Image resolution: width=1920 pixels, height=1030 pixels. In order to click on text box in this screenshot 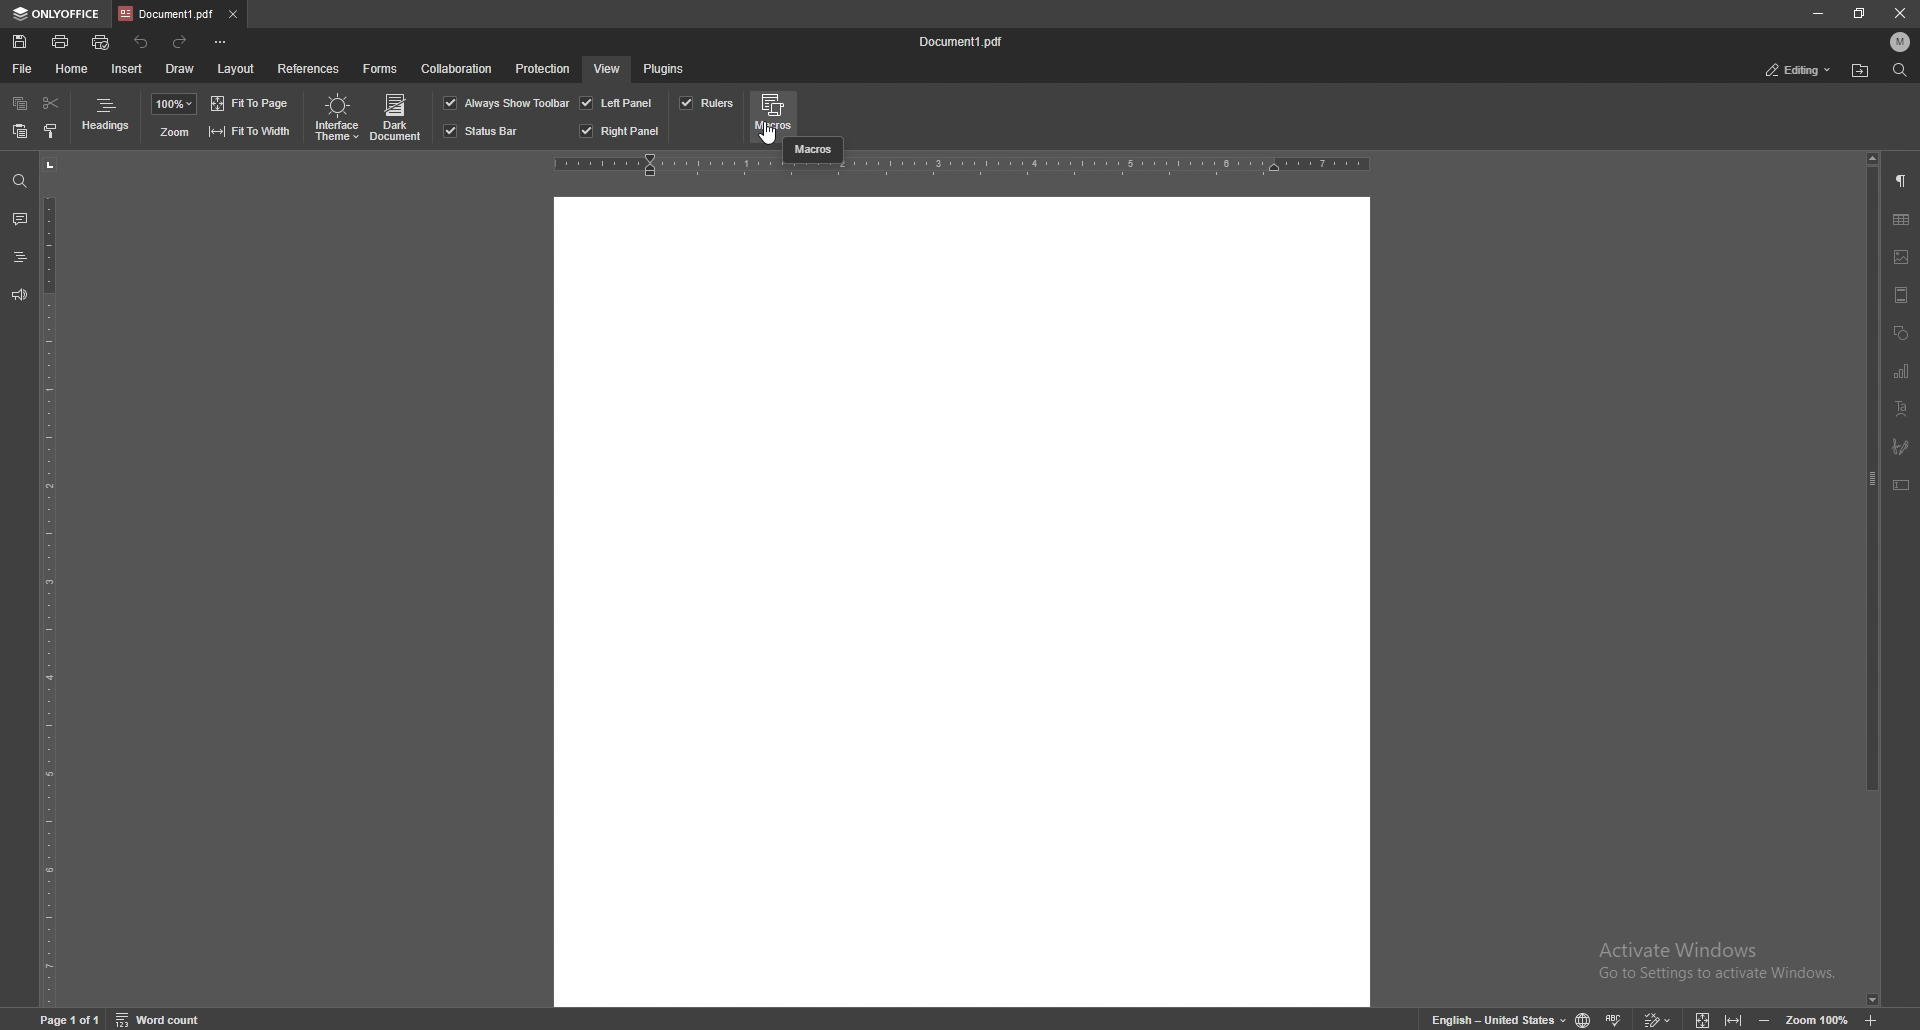, I will do `click(1902, 484)`.